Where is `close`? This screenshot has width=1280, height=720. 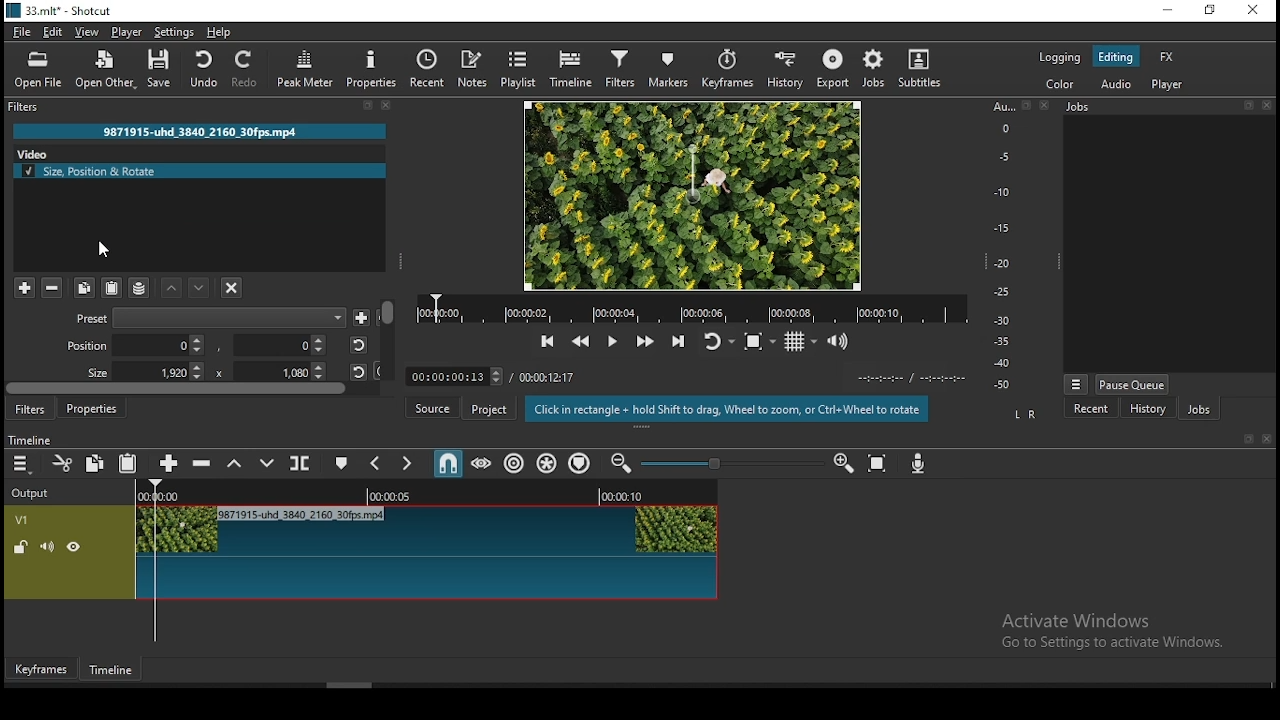 close is located at coordinates (1043, 105).